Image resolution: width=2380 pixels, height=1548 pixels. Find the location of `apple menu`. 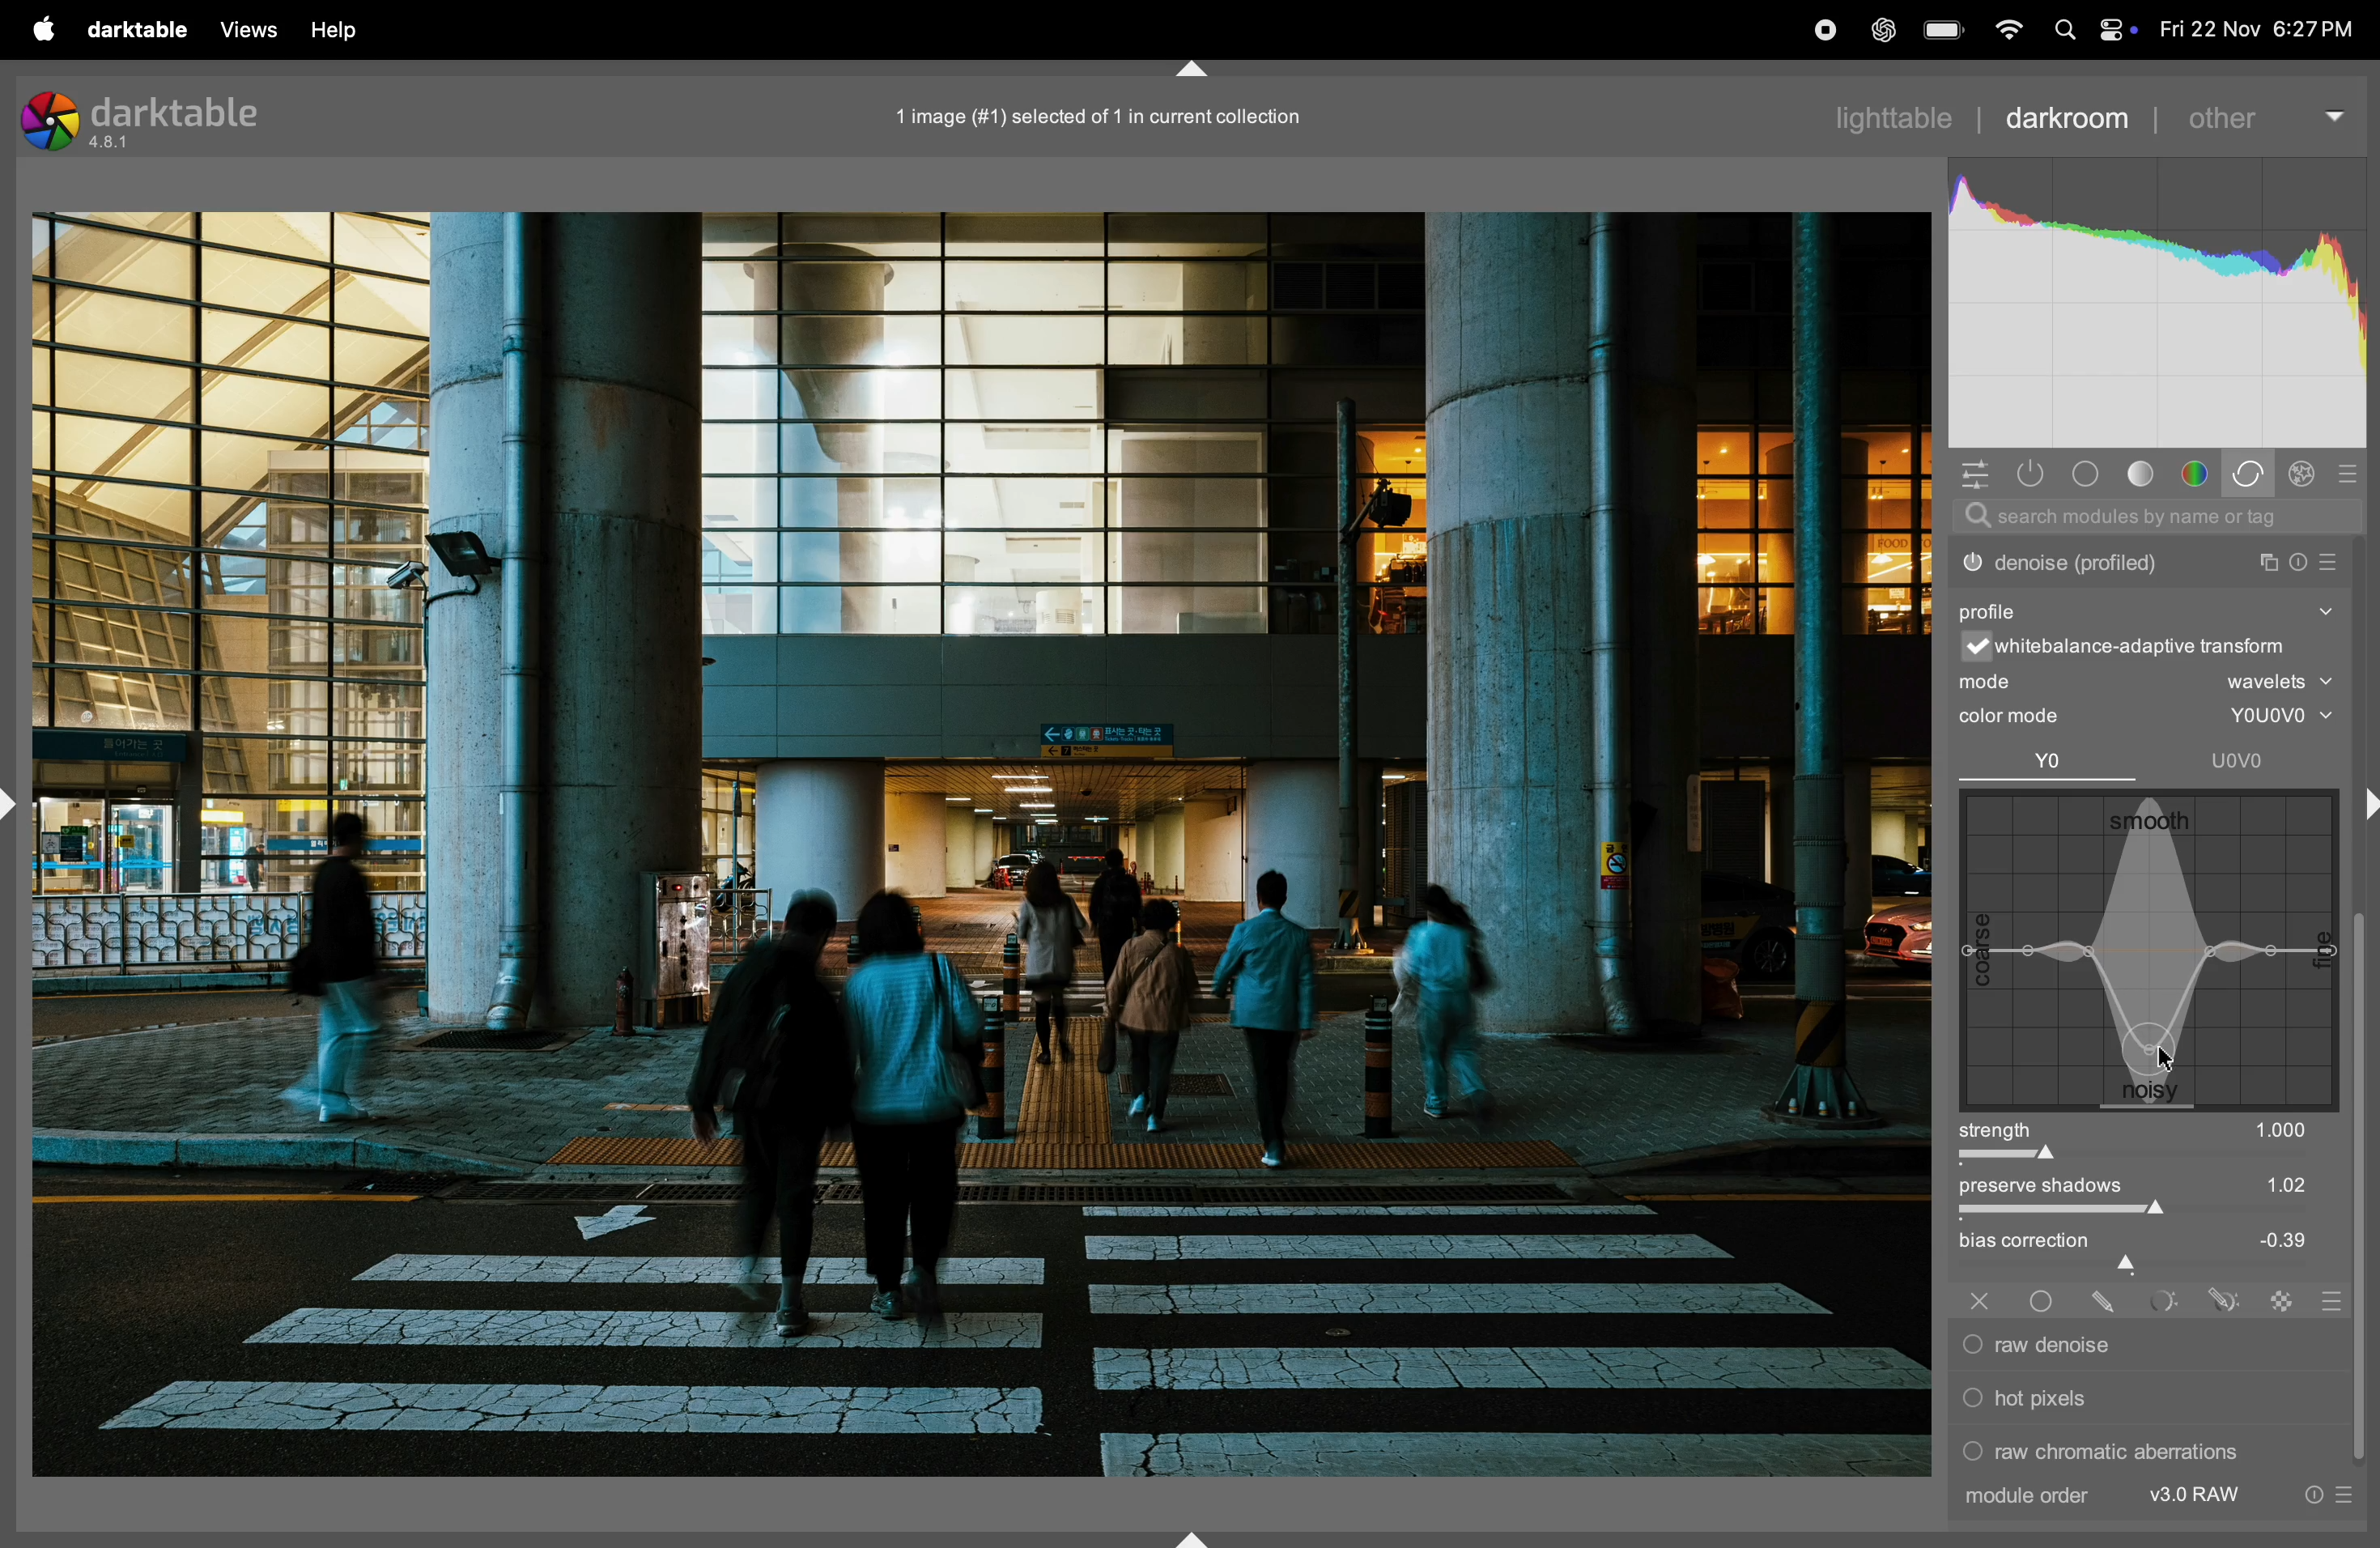

apple menu is located at coordinates (44, 29).